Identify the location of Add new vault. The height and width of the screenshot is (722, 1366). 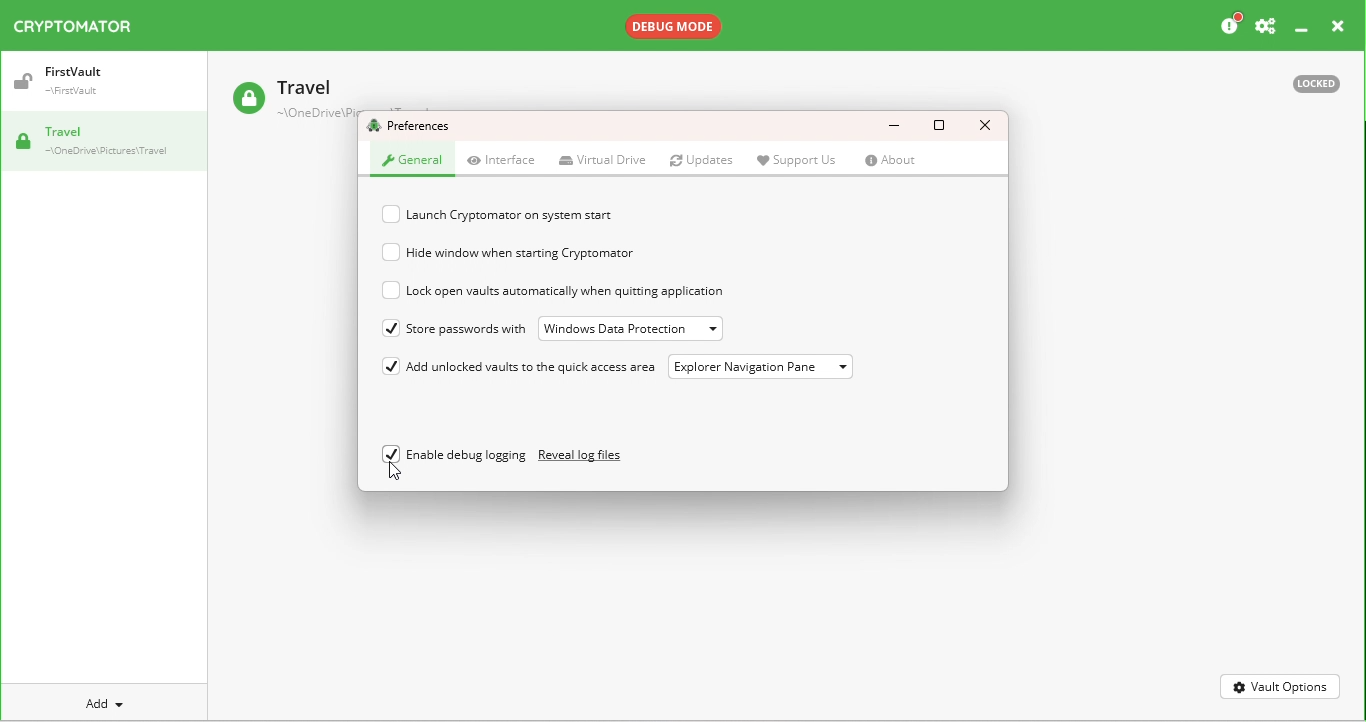
(93, 702).